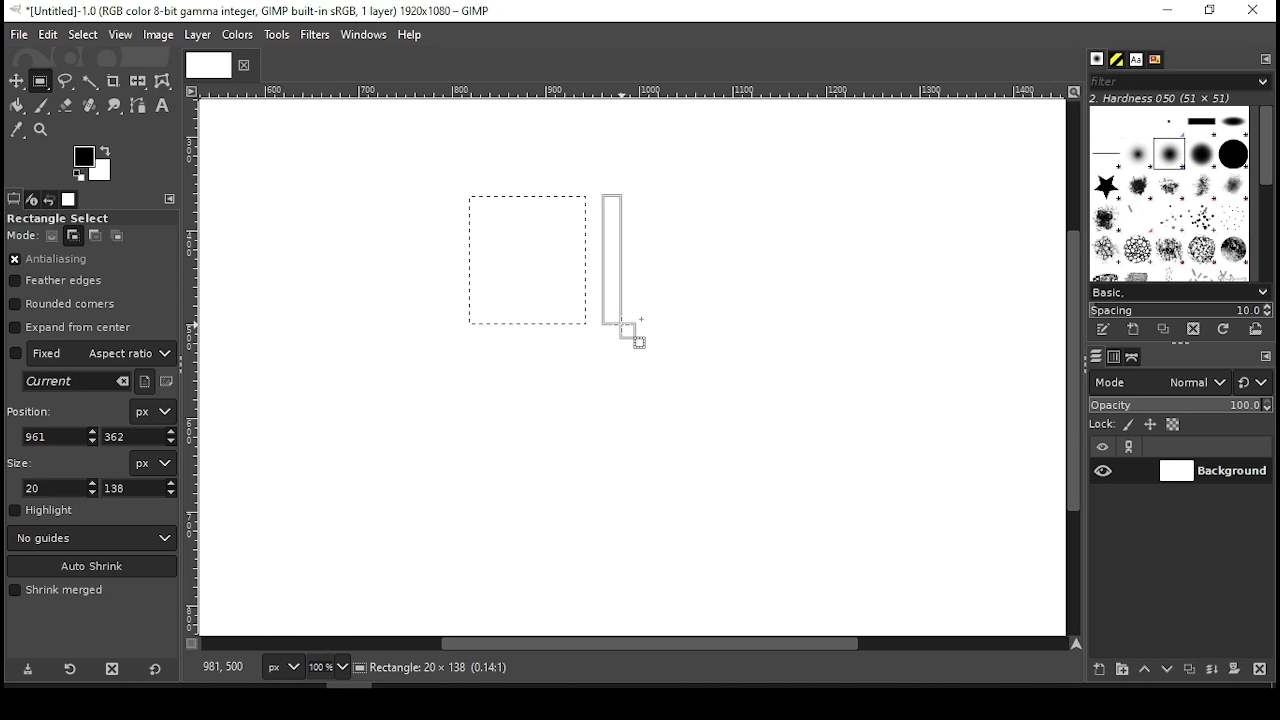 This screenshot has width=1280, height=720. What do you see at coordinates (318, 35) in the screenshot?
I see `filters` at bounding box center [318, 35].